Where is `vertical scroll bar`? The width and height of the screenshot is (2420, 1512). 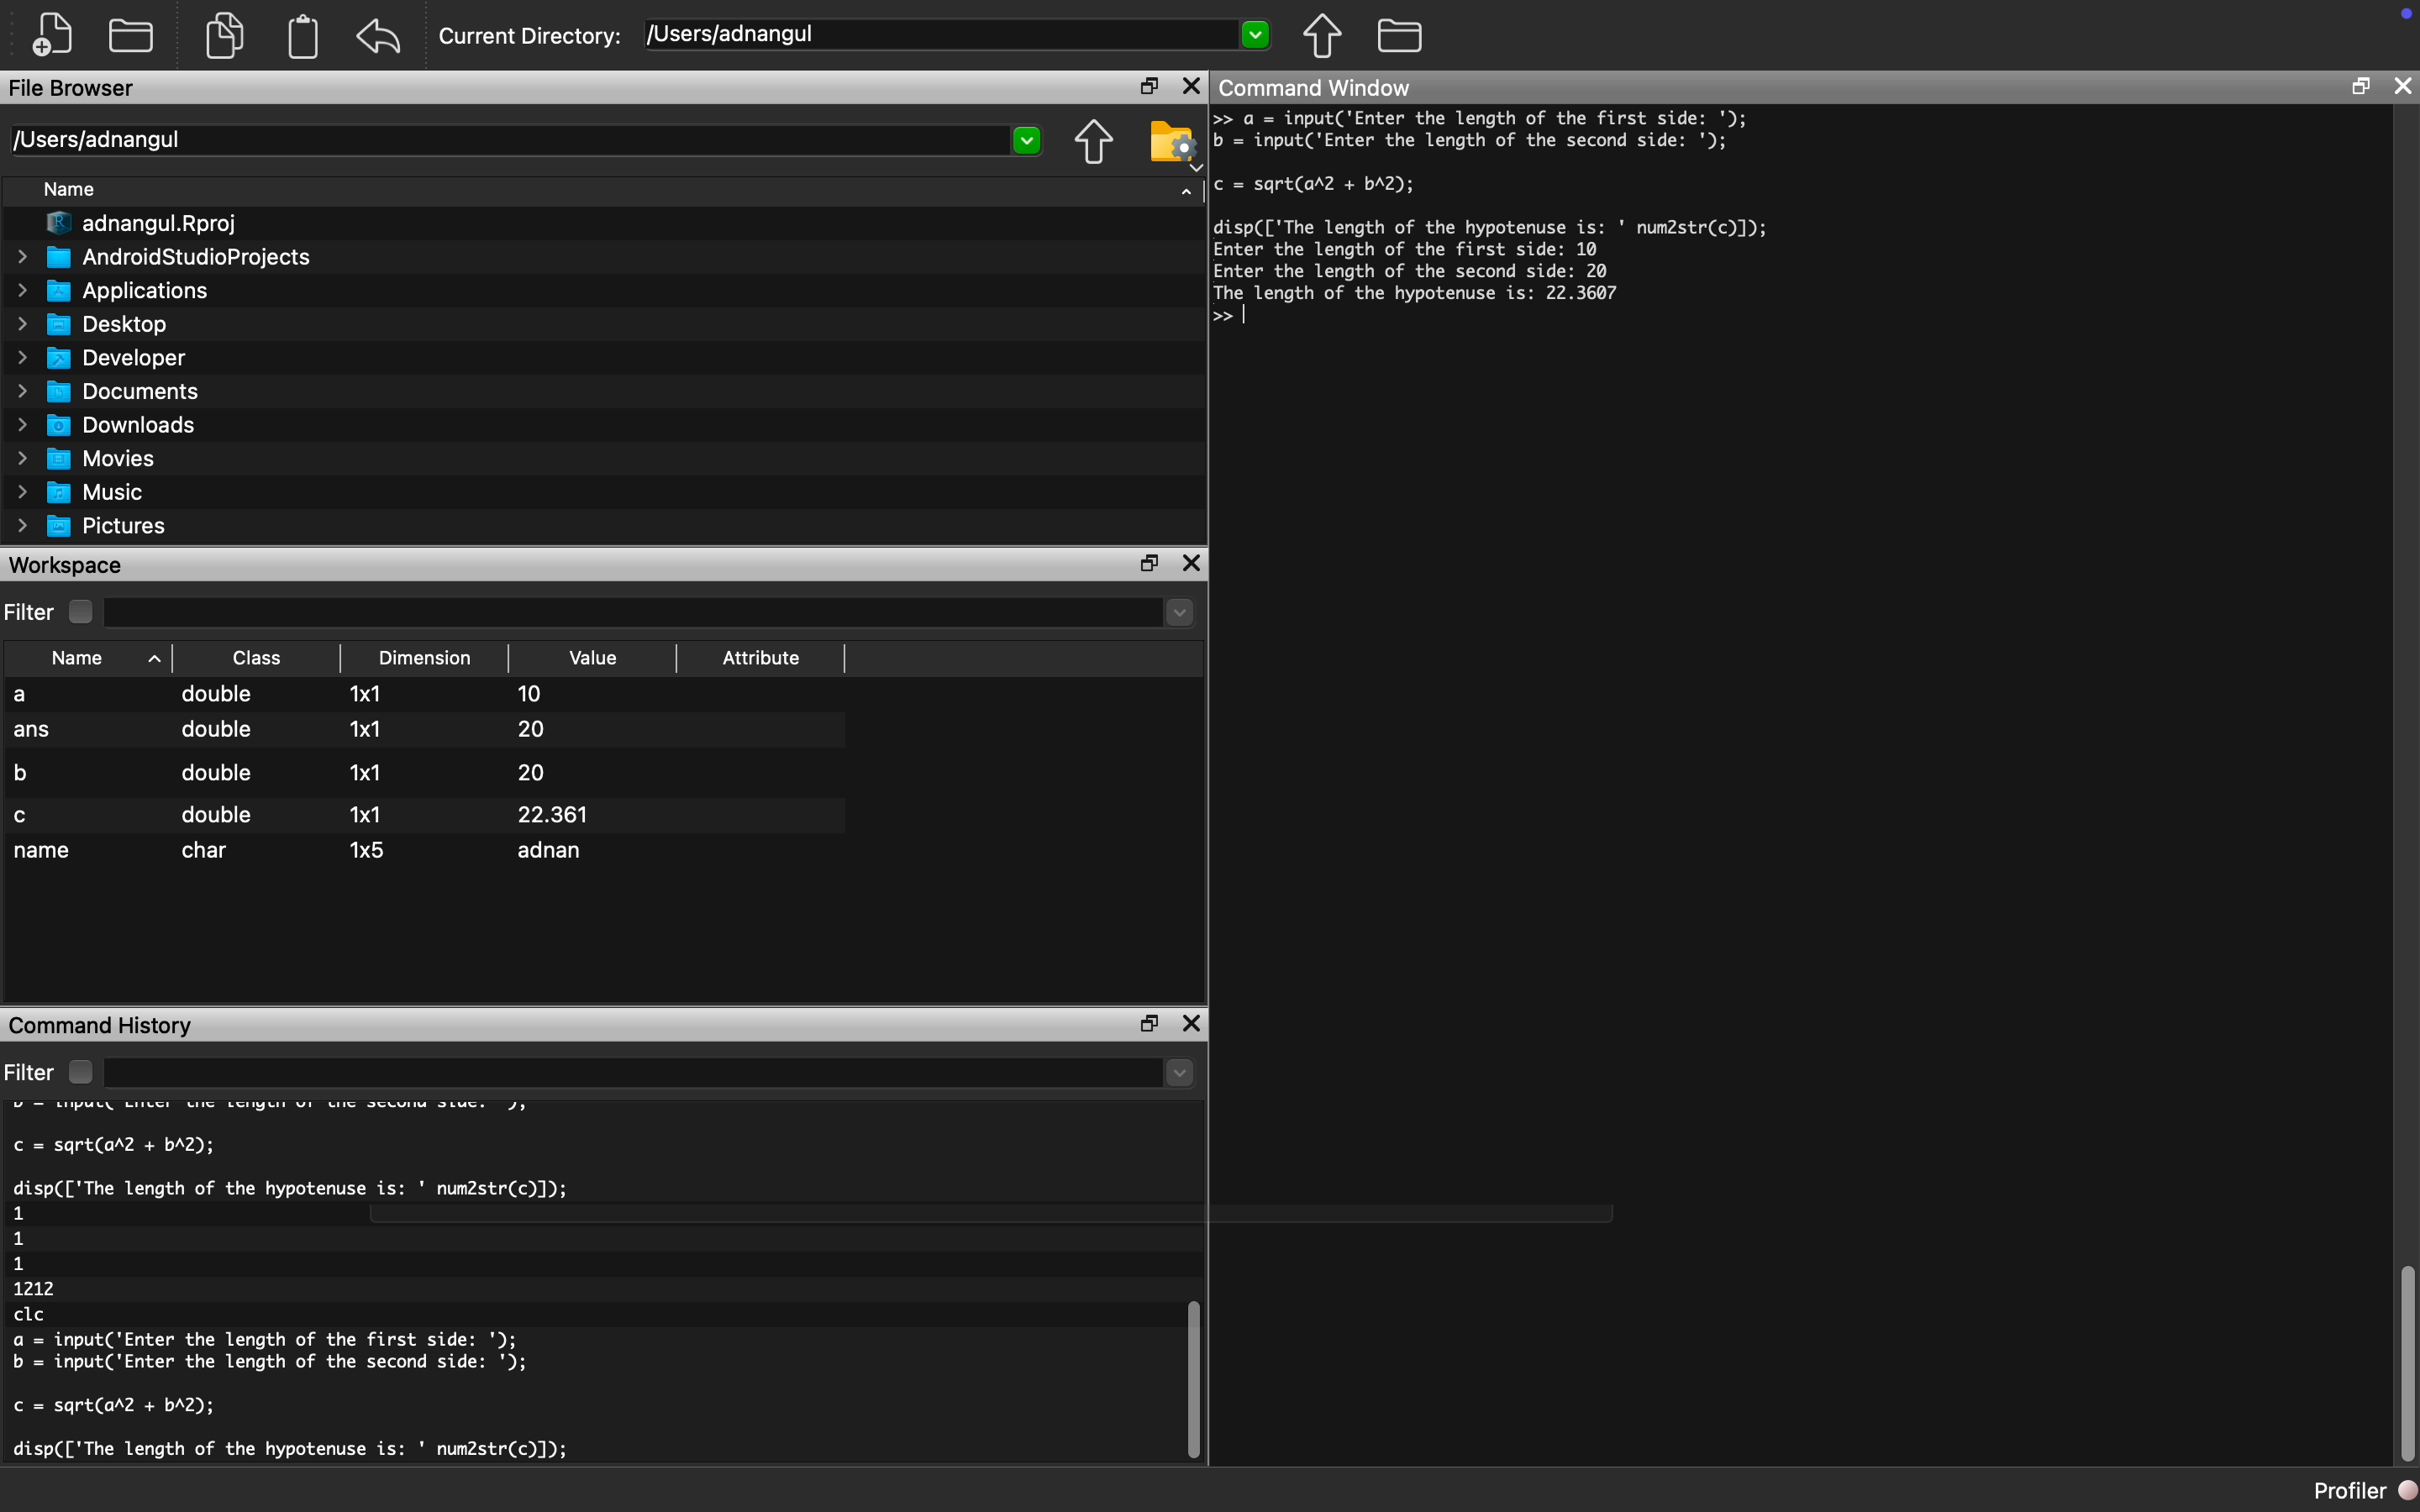 vertical scroll bar is located at coordinates (1188, 1361).